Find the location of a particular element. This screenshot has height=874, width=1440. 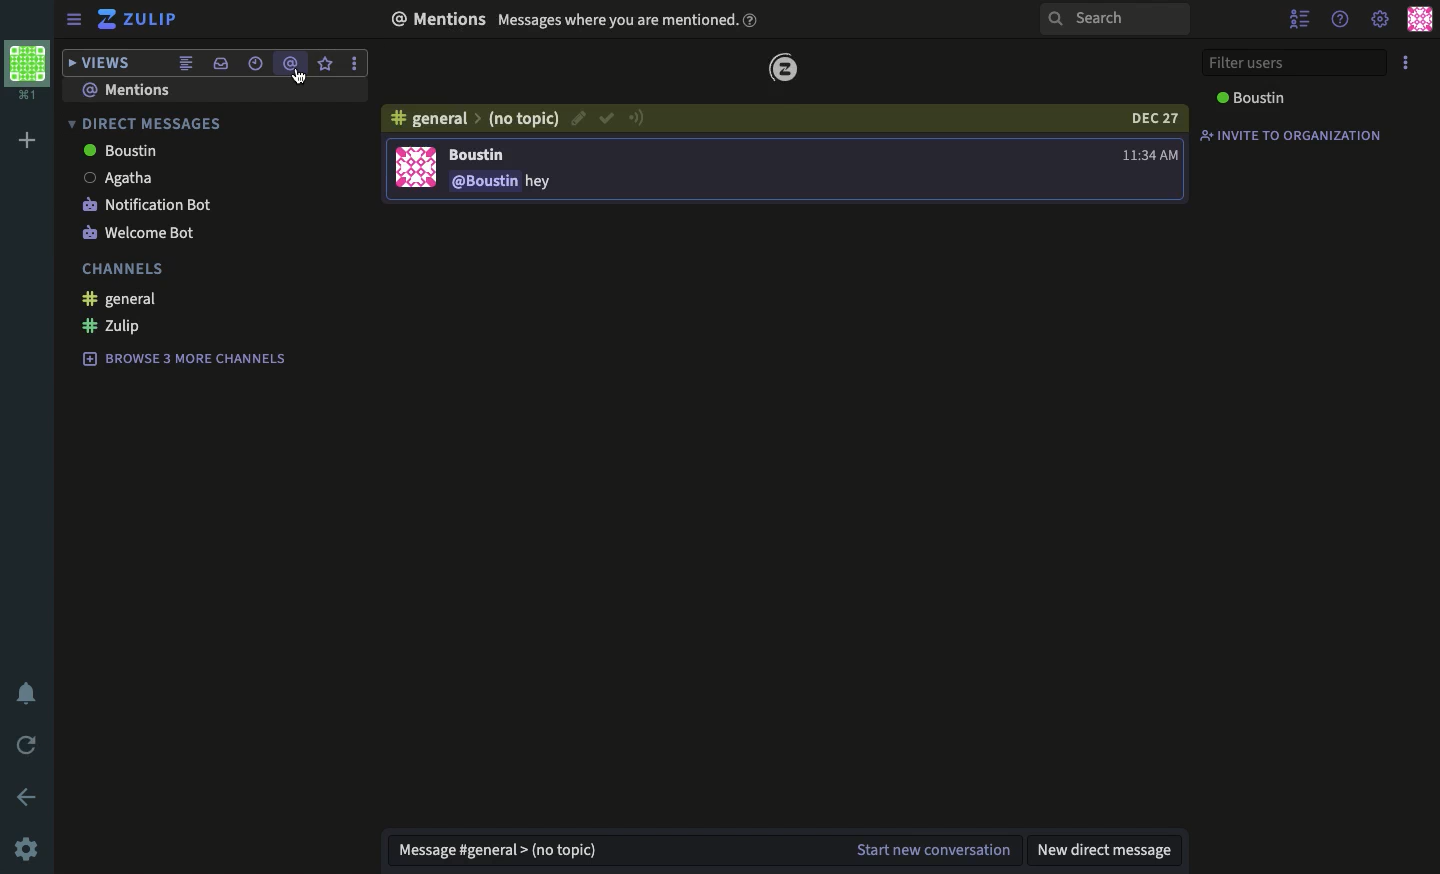

user profiles is located at coordinates (1420, 20).